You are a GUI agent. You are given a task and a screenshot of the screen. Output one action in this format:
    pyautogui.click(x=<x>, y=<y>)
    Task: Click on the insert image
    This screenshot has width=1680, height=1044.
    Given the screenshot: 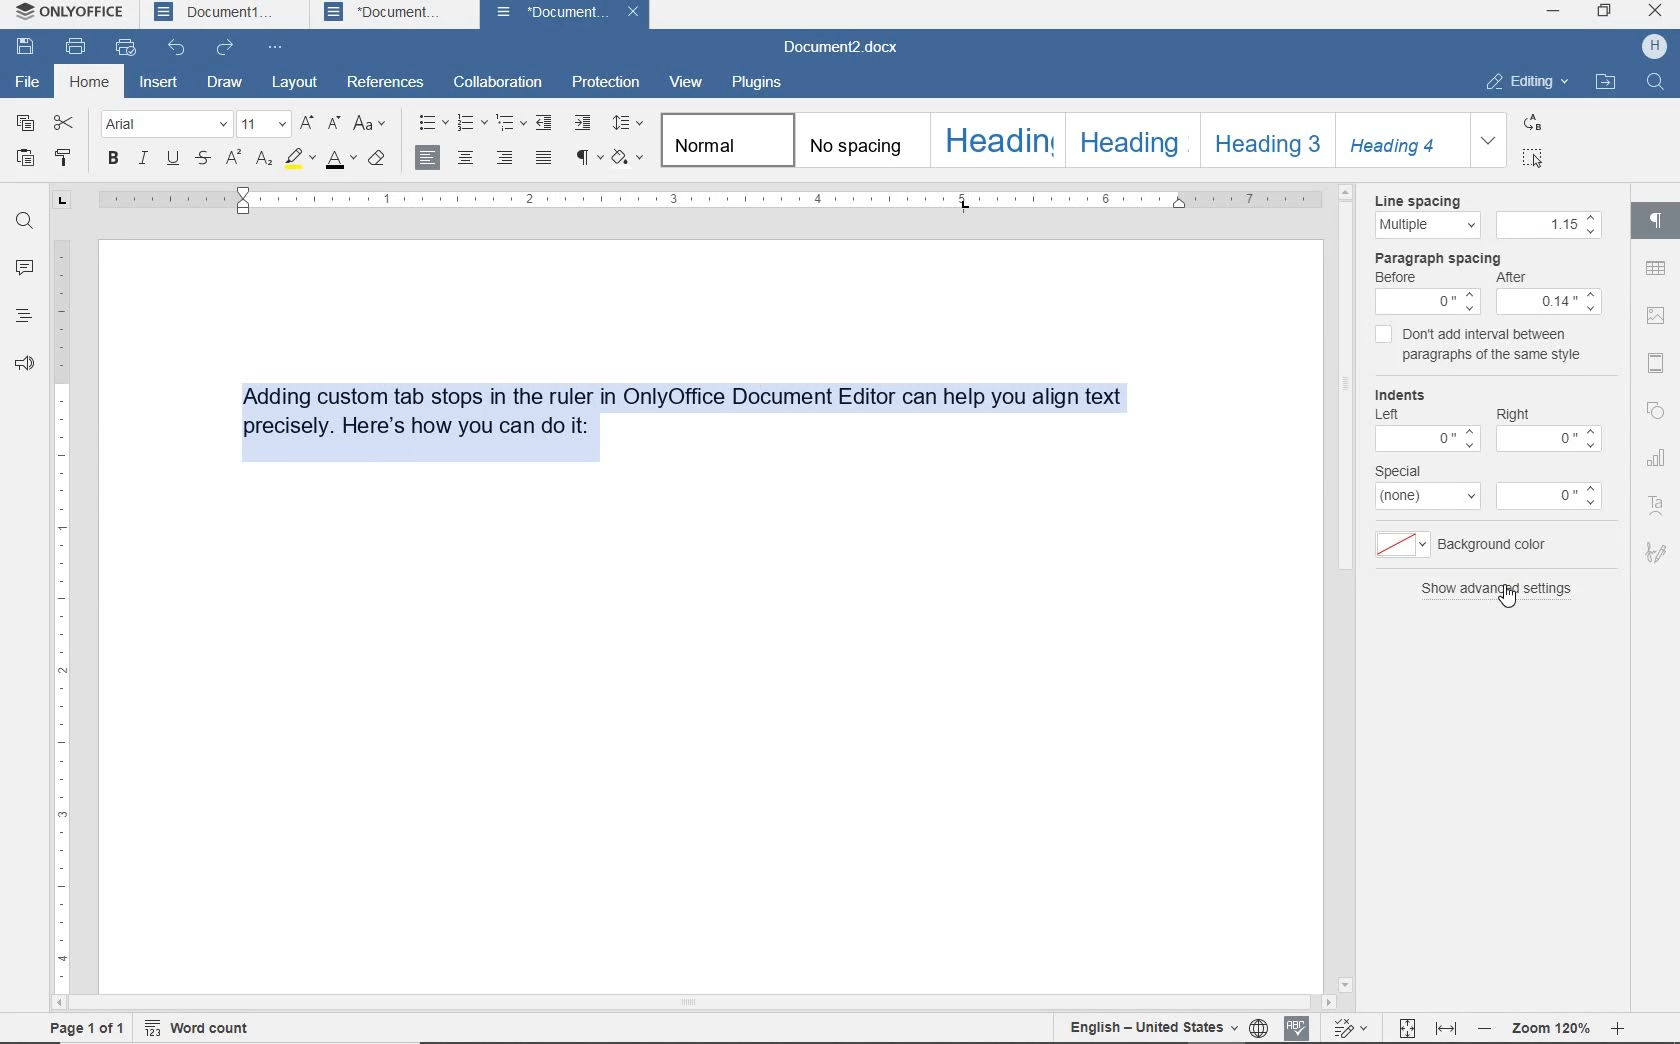 What is the action you would take?
    pyautogui.click(x=1655, y=318)
    